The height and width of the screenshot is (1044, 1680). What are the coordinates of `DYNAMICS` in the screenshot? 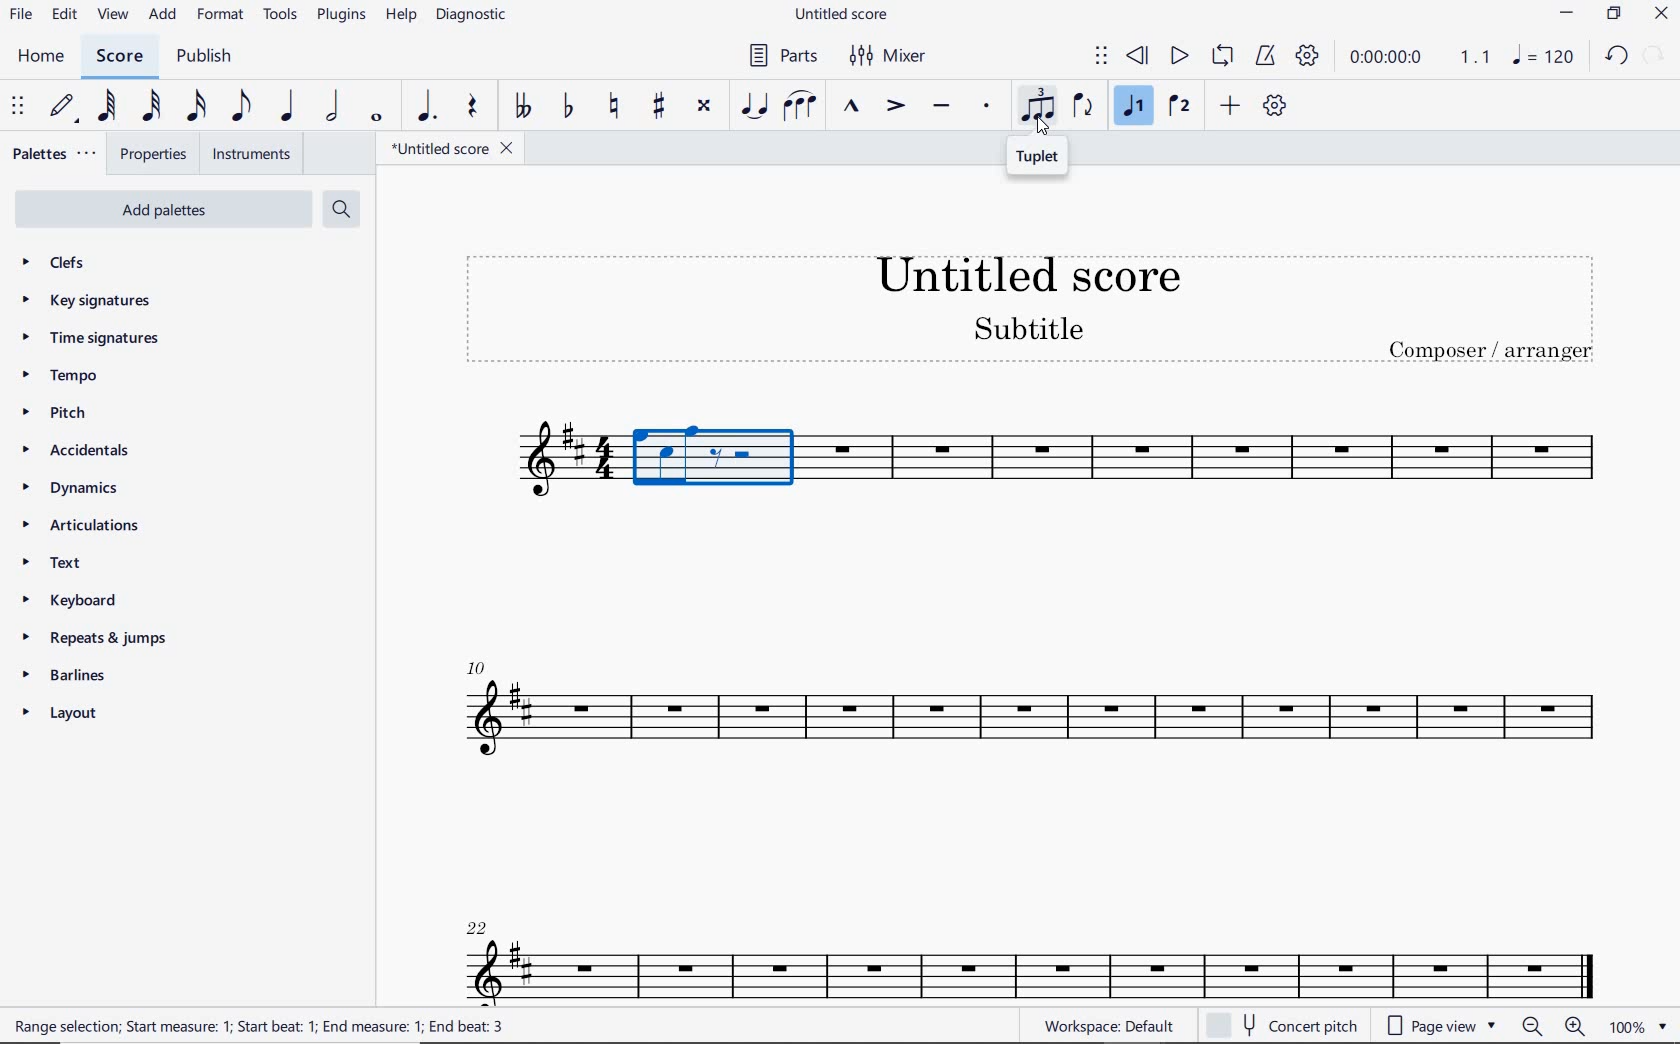 It's located at (75, 493).